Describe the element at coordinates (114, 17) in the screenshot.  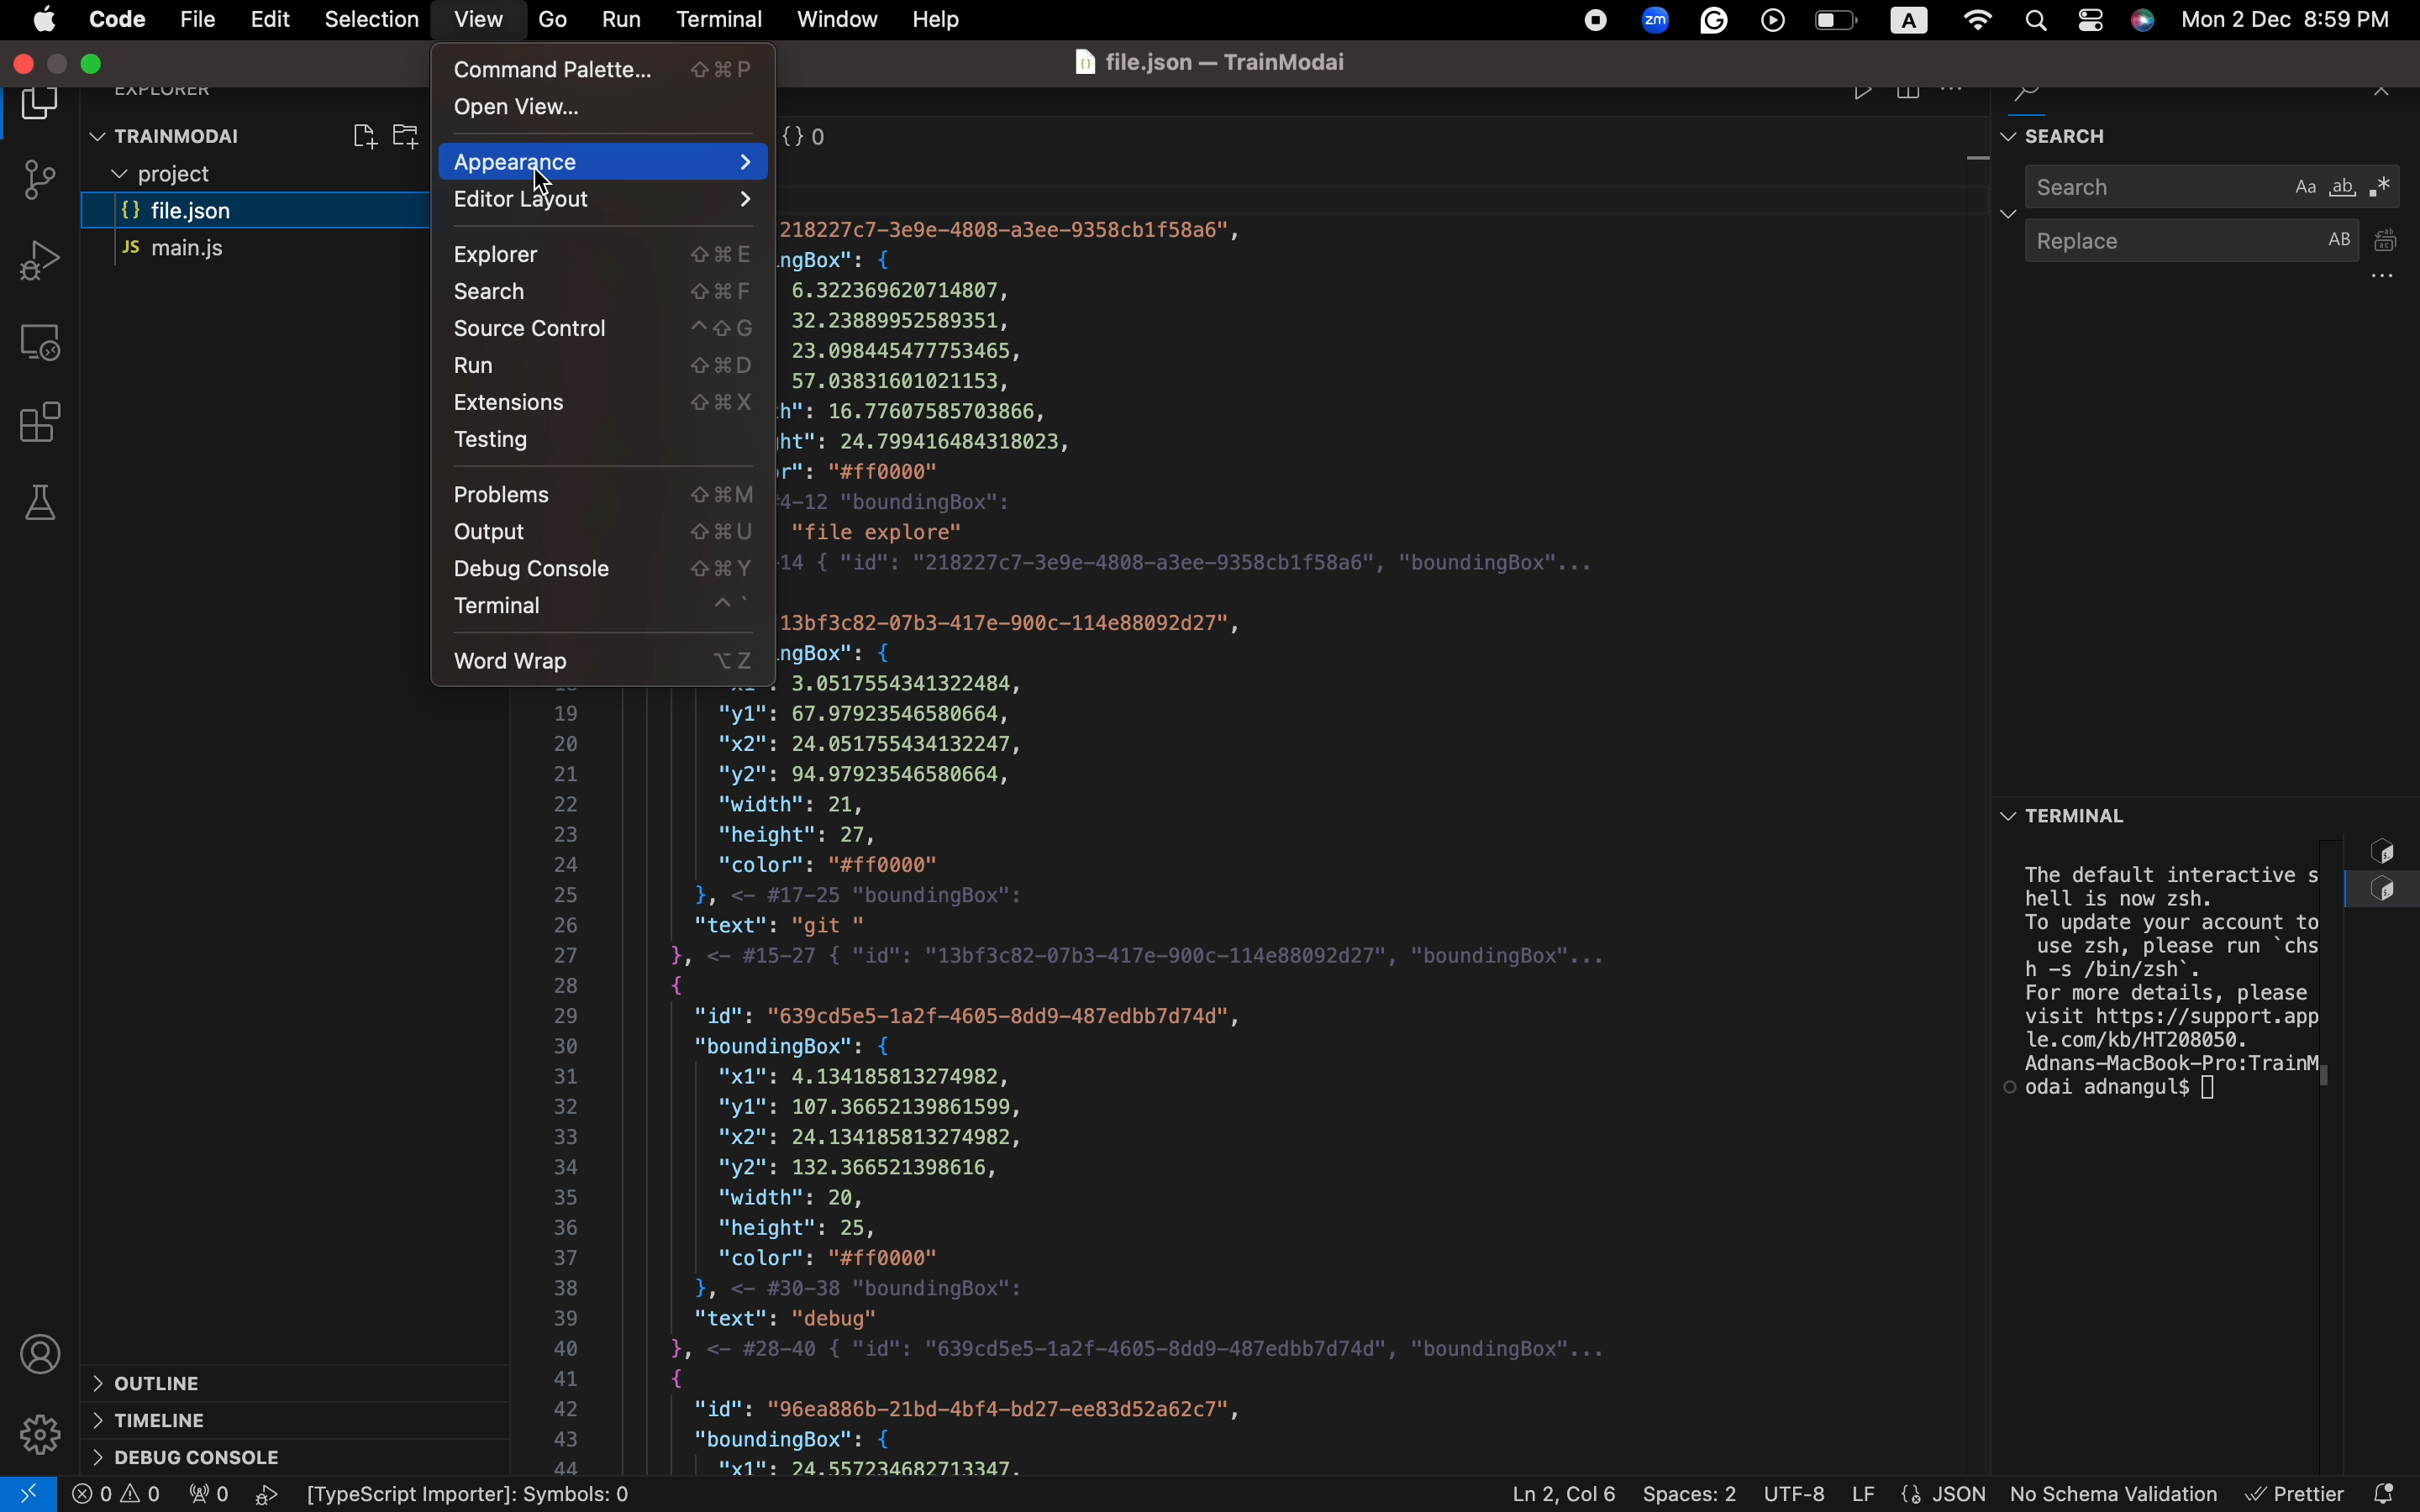
I see `code` at that location.